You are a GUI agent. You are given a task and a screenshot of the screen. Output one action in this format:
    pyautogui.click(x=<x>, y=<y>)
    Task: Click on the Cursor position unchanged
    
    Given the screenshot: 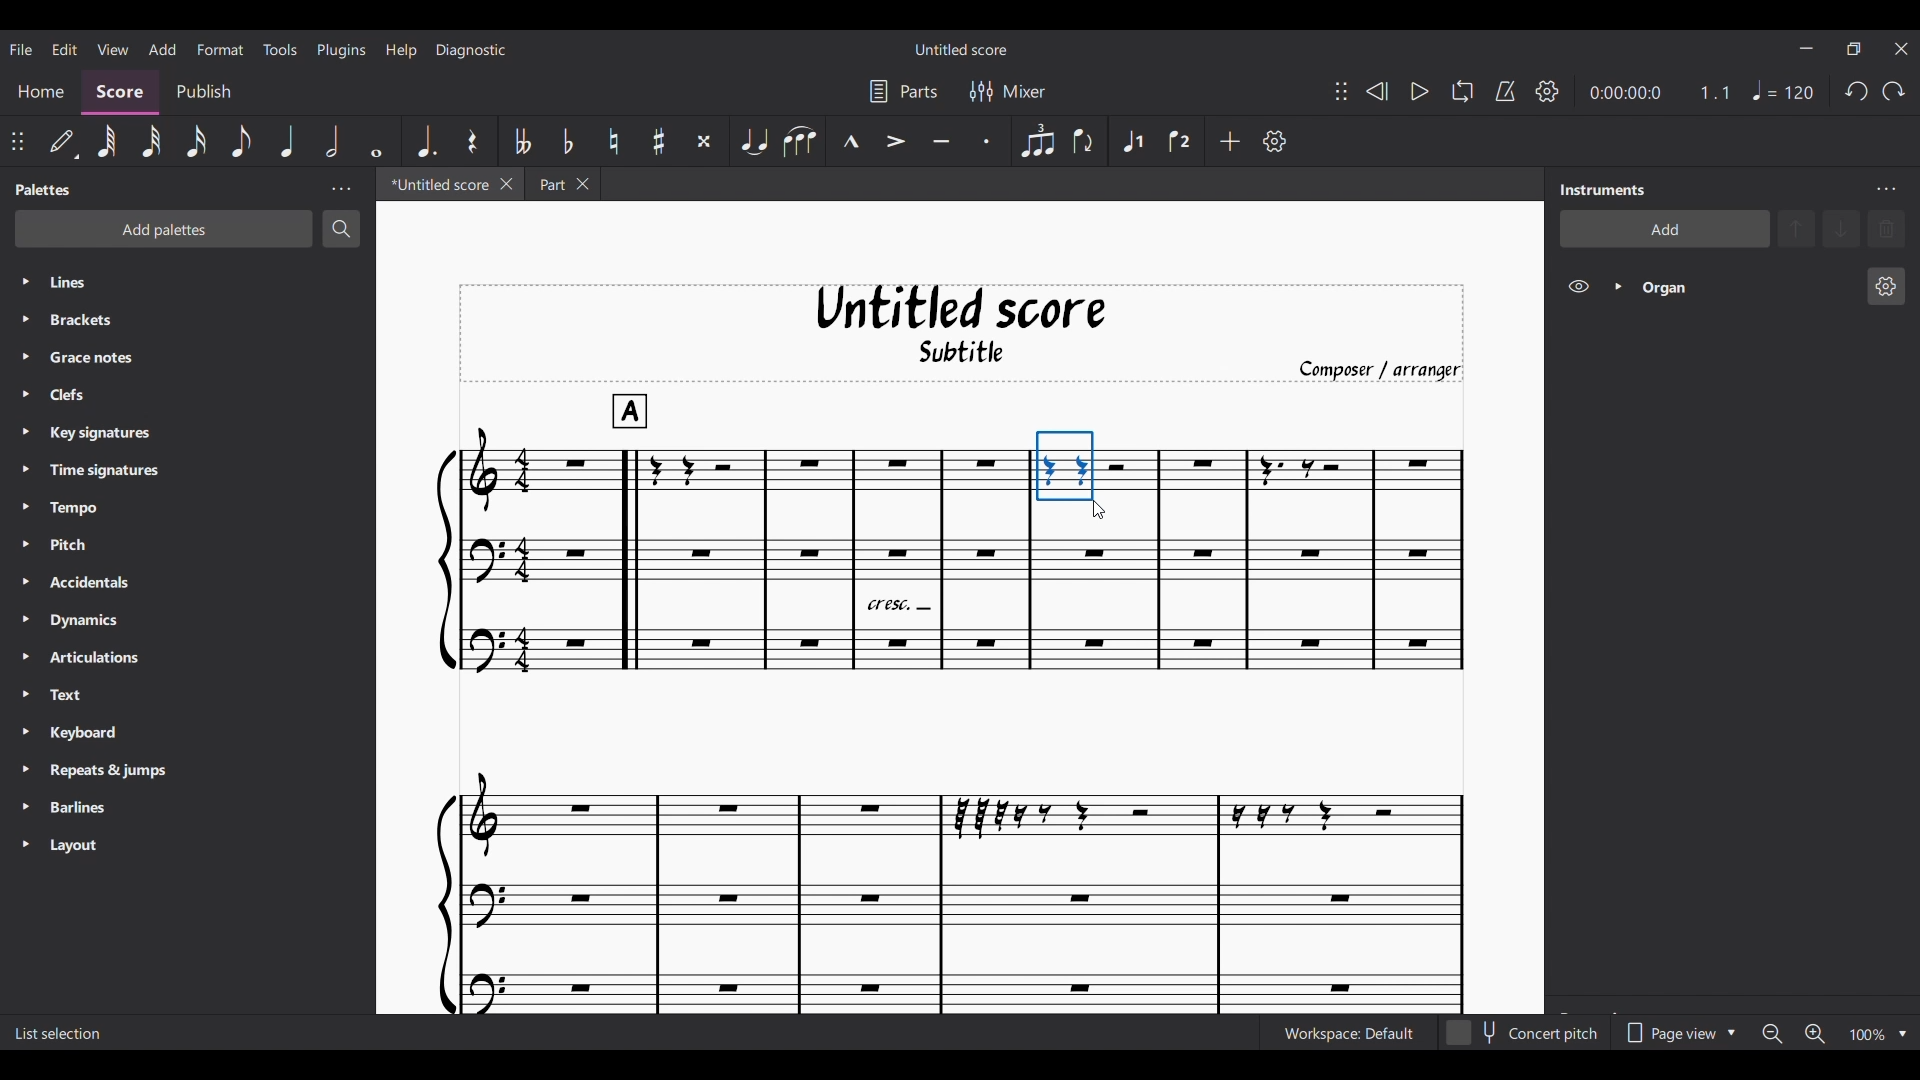 What is the action you would take?
    pyautogui.click(x=1099, y=509)
    